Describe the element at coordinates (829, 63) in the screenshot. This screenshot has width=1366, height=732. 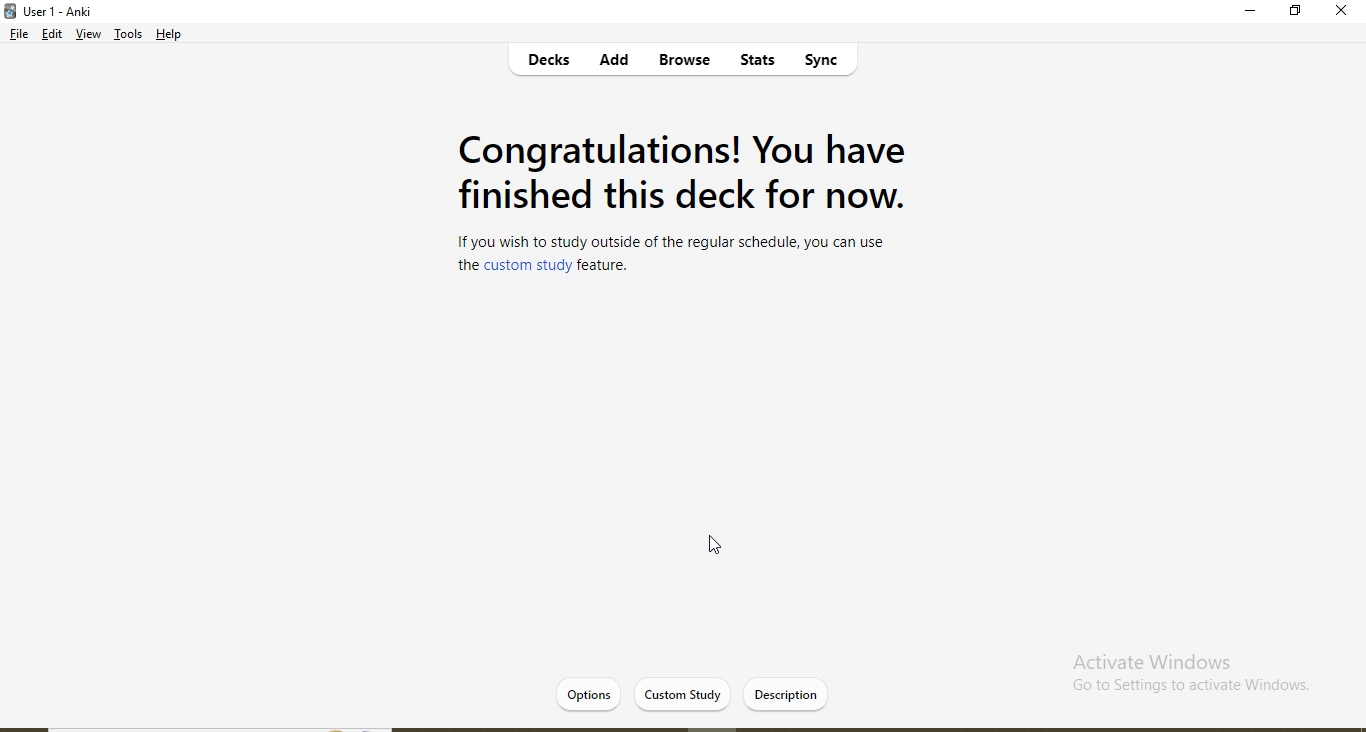
I see `sync` at that location.